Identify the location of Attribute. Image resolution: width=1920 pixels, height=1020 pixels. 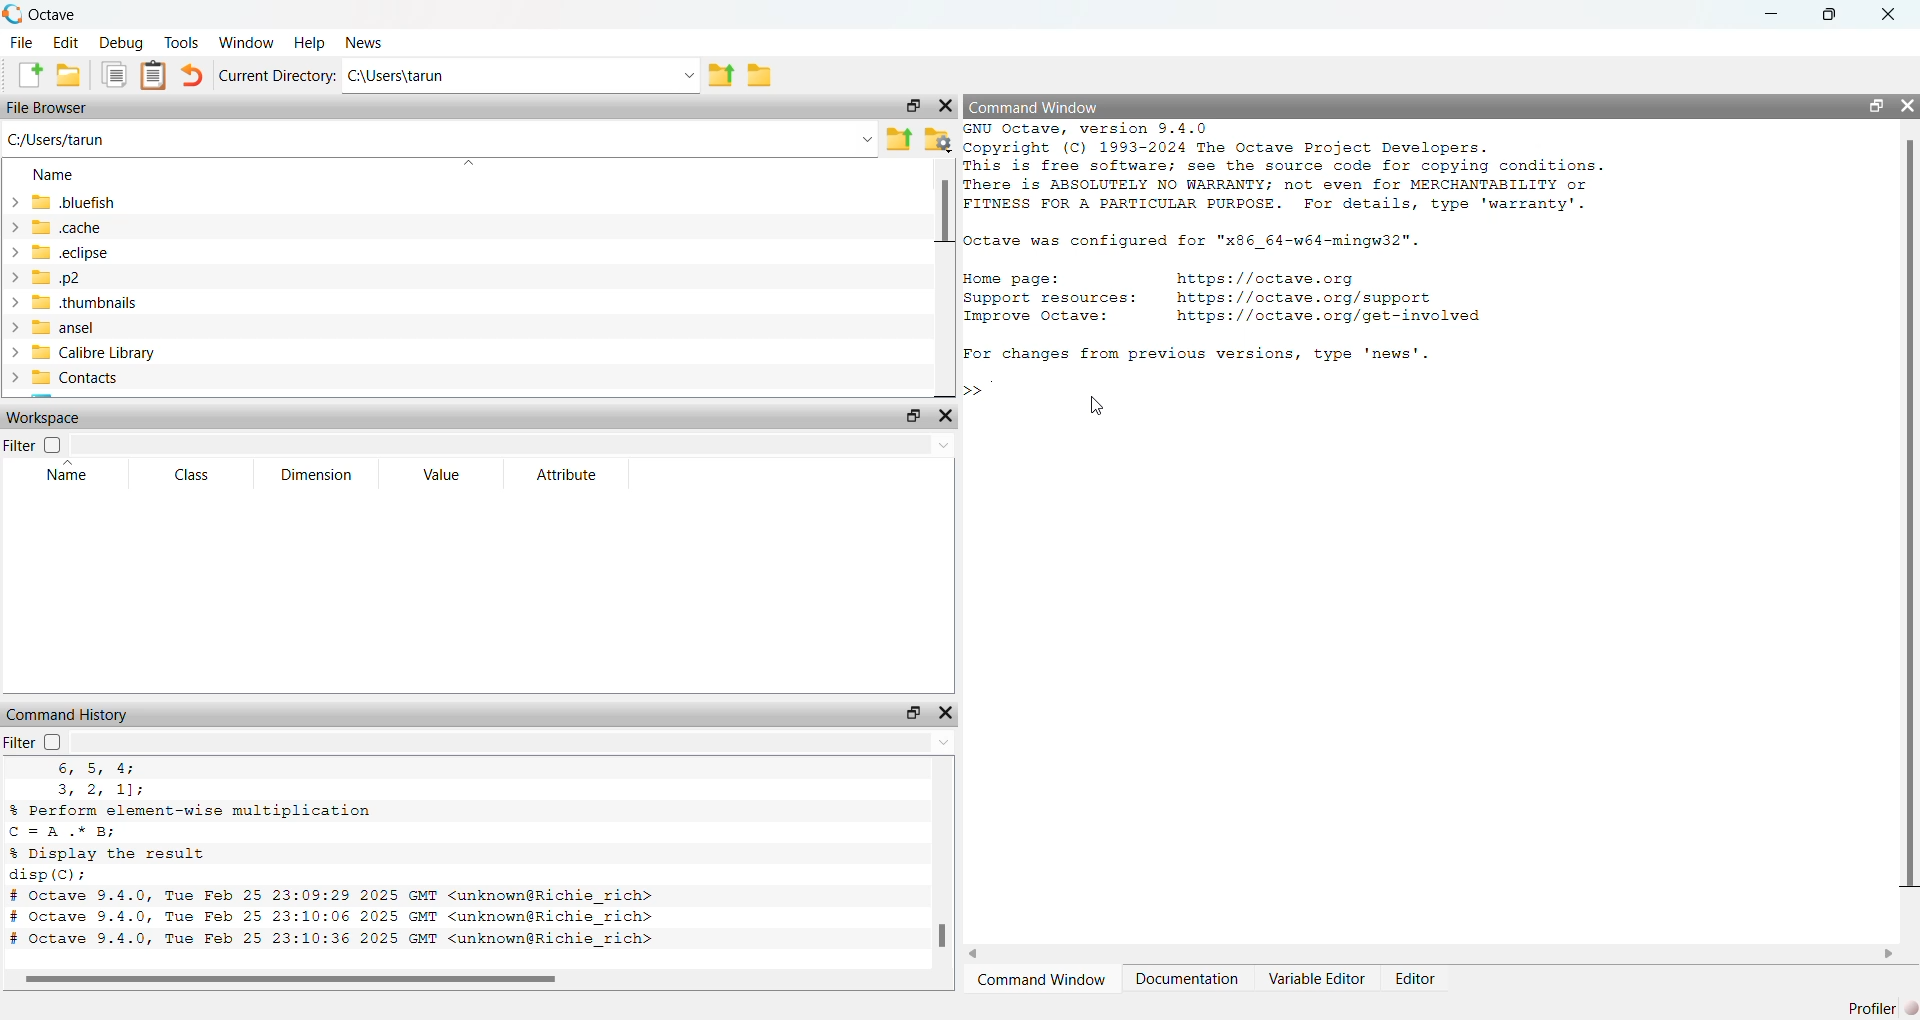
(572, 474).